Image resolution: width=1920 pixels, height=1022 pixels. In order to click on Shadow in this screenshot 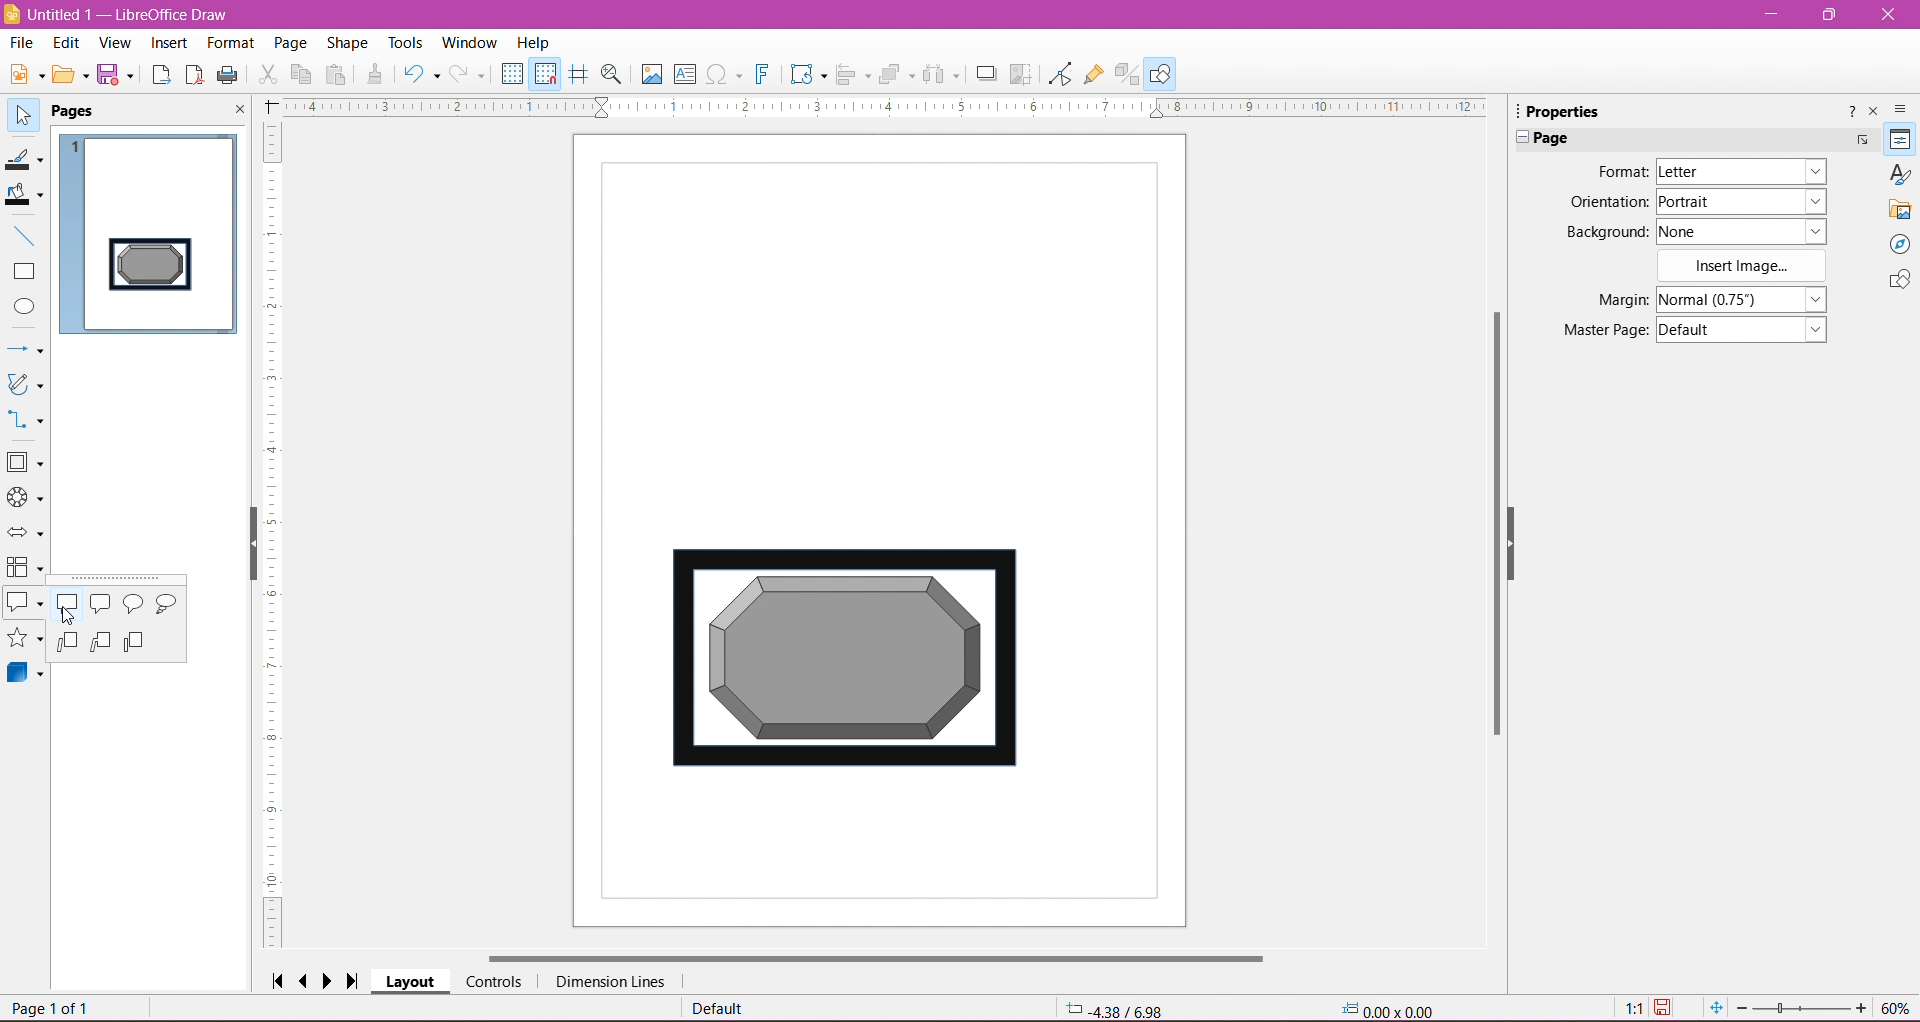, I will do `click(983, 74)`.